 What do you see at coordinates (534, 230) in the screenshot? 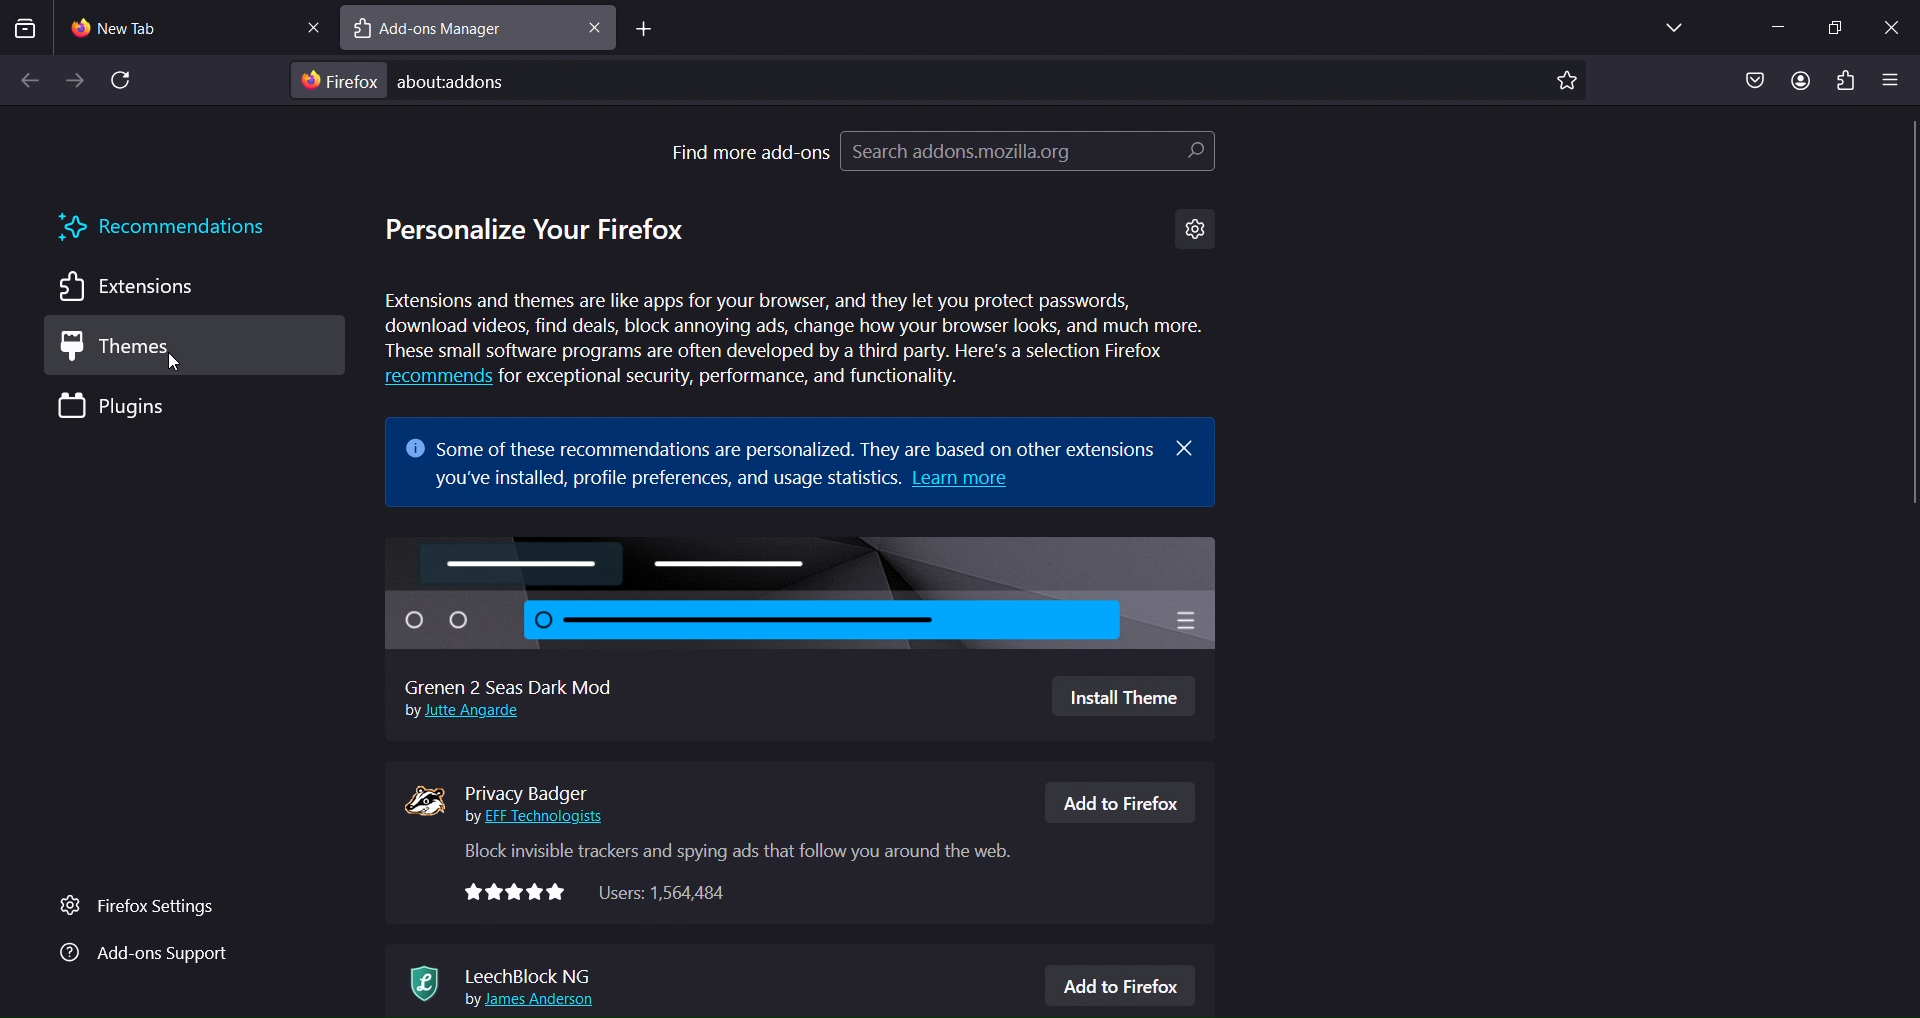
I see `personalize your firefox` at bounding box center [534, 230].